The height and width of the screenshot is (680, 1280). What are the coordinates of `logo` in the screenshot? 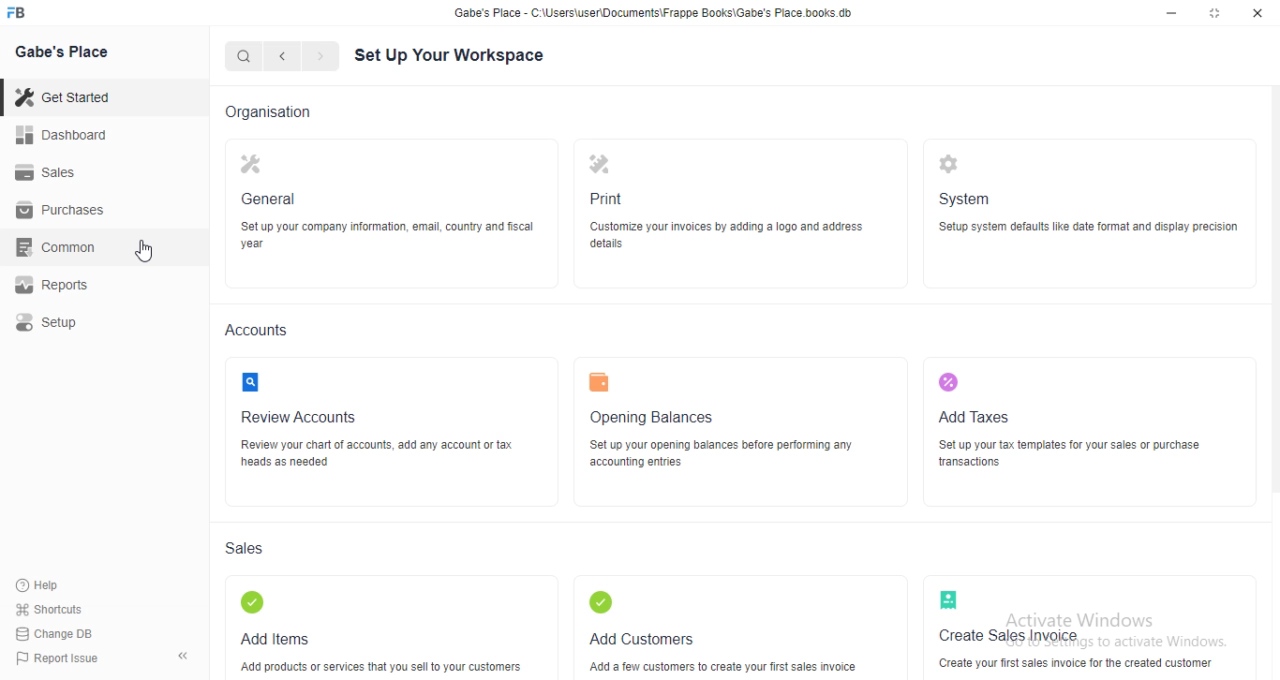 It's located at (603, 383).